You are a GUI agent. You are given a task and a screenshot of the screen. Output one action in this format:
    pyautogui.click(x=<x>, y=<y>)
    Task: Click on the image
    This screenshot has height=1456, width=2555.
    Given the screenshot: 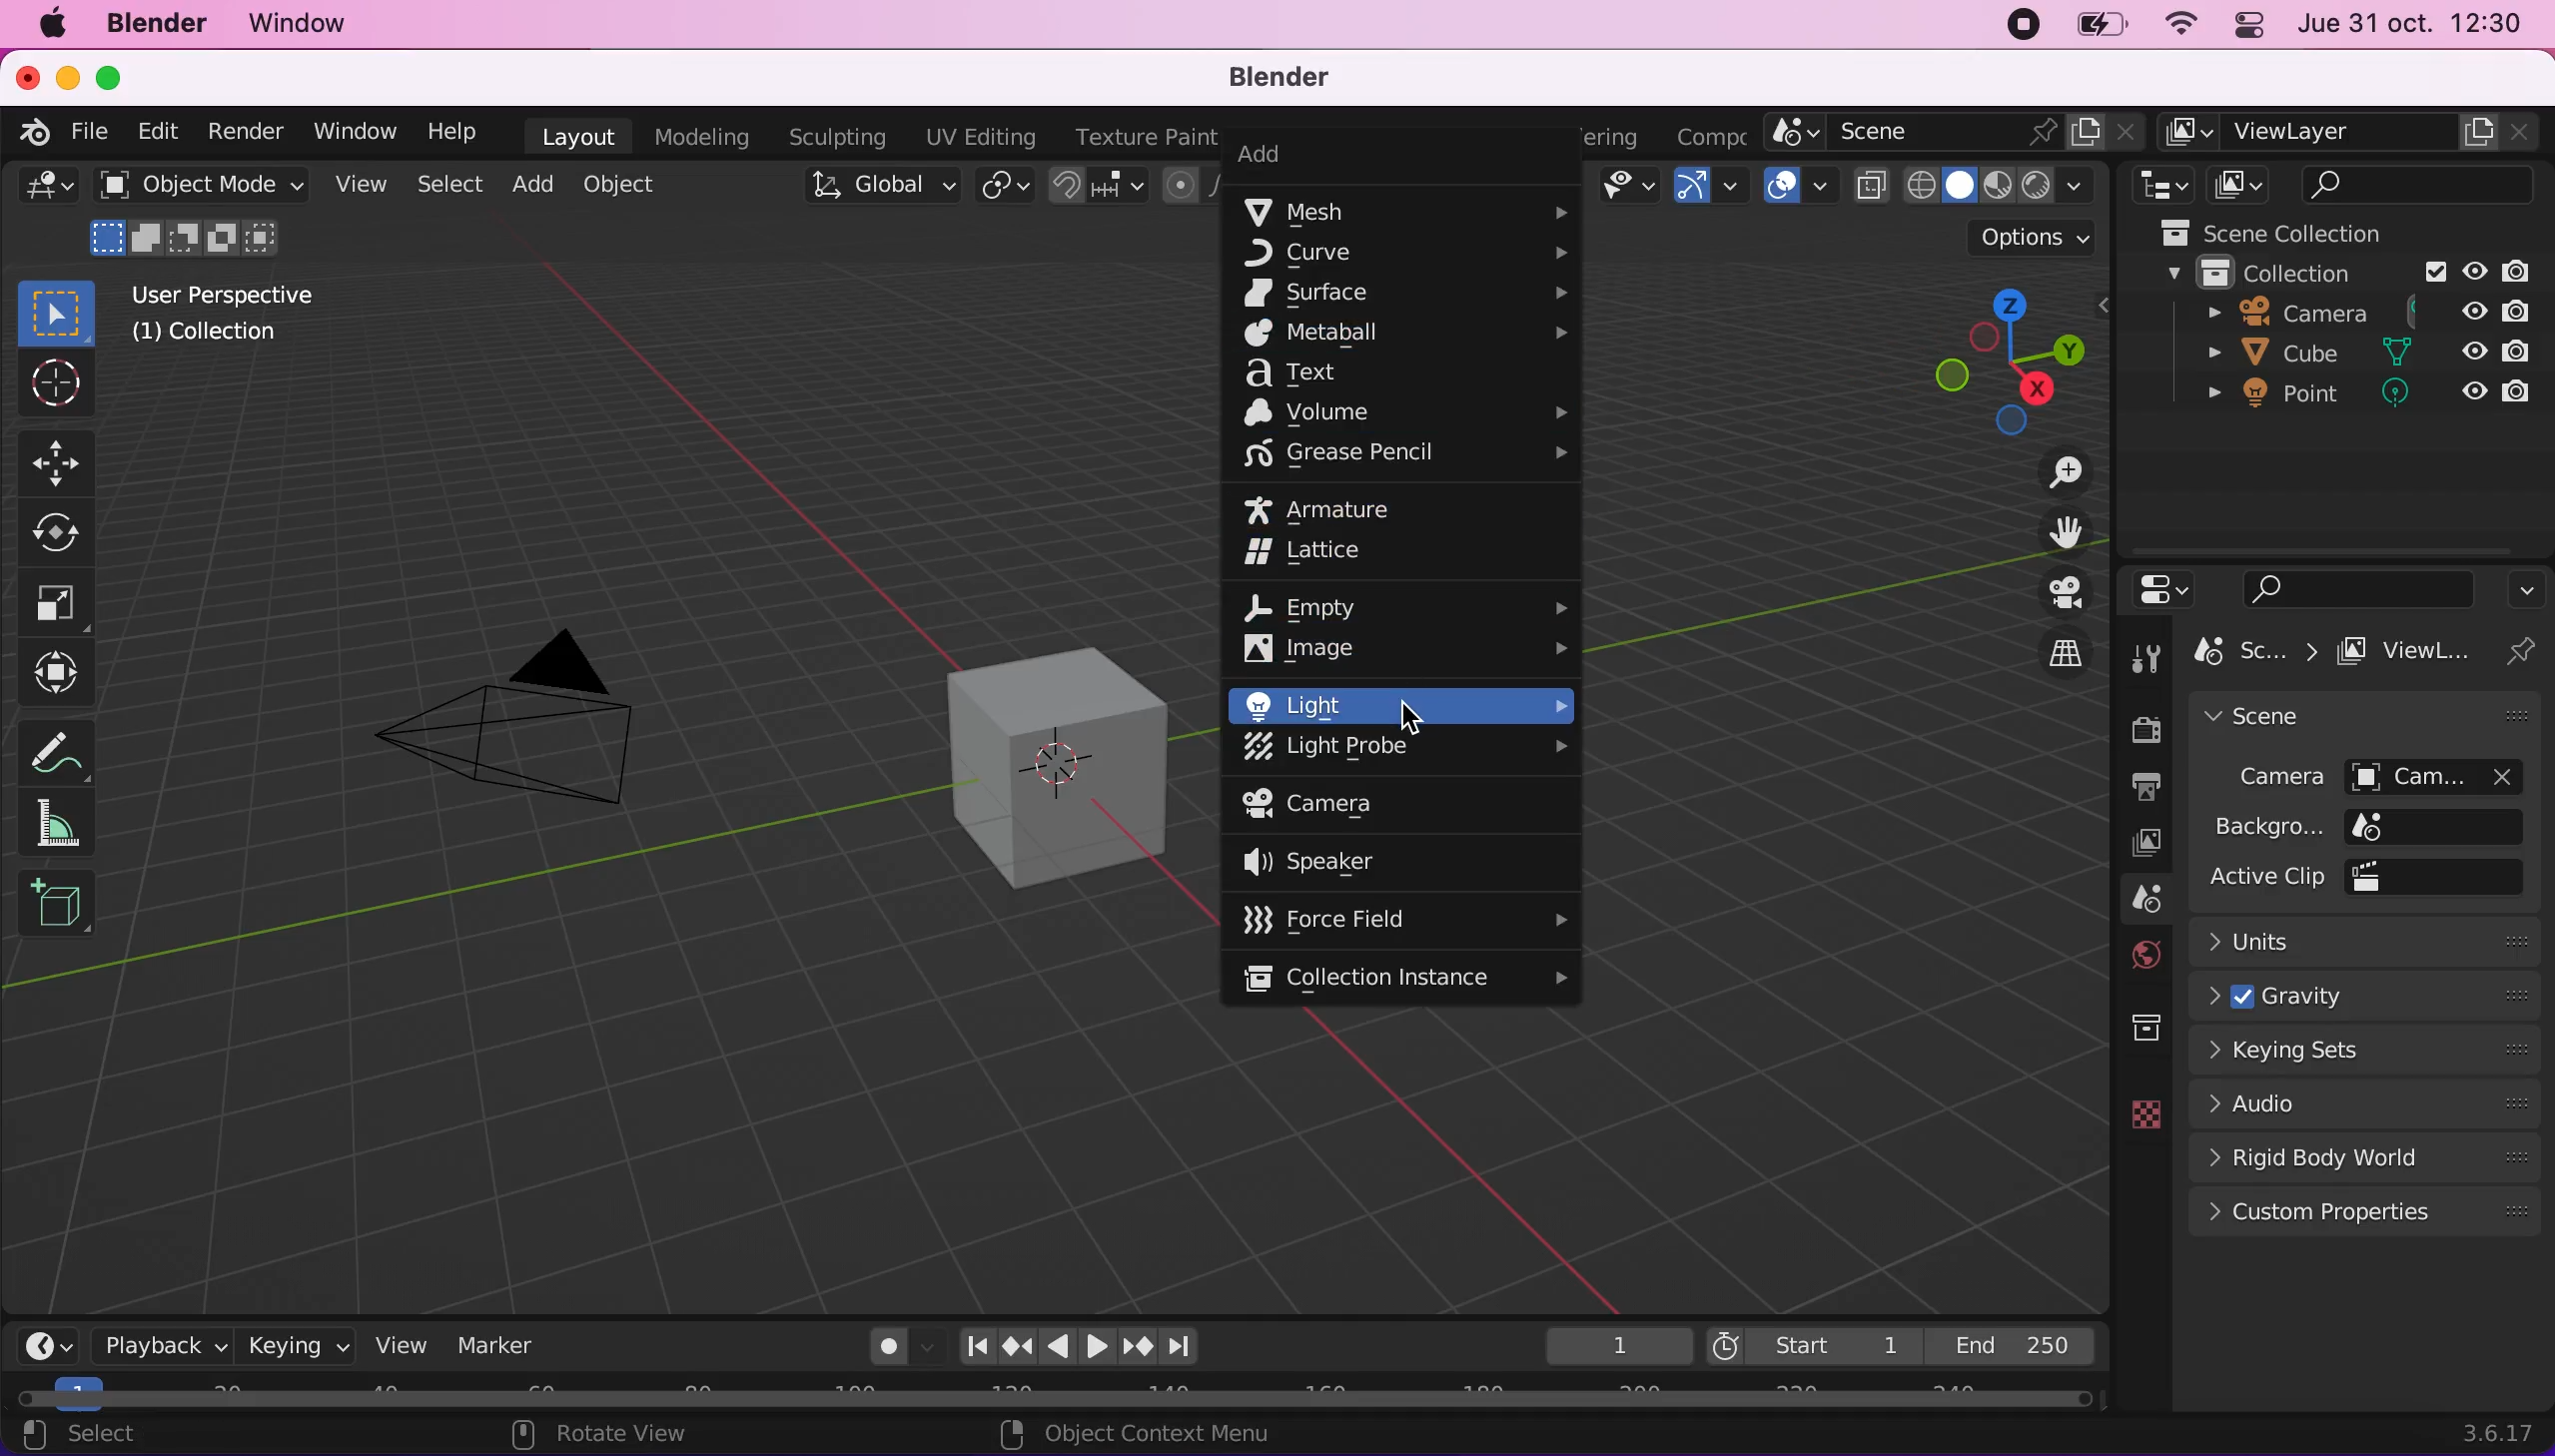 What is the action you would take?
    pyautogui.click(x=1402, y=647)
    